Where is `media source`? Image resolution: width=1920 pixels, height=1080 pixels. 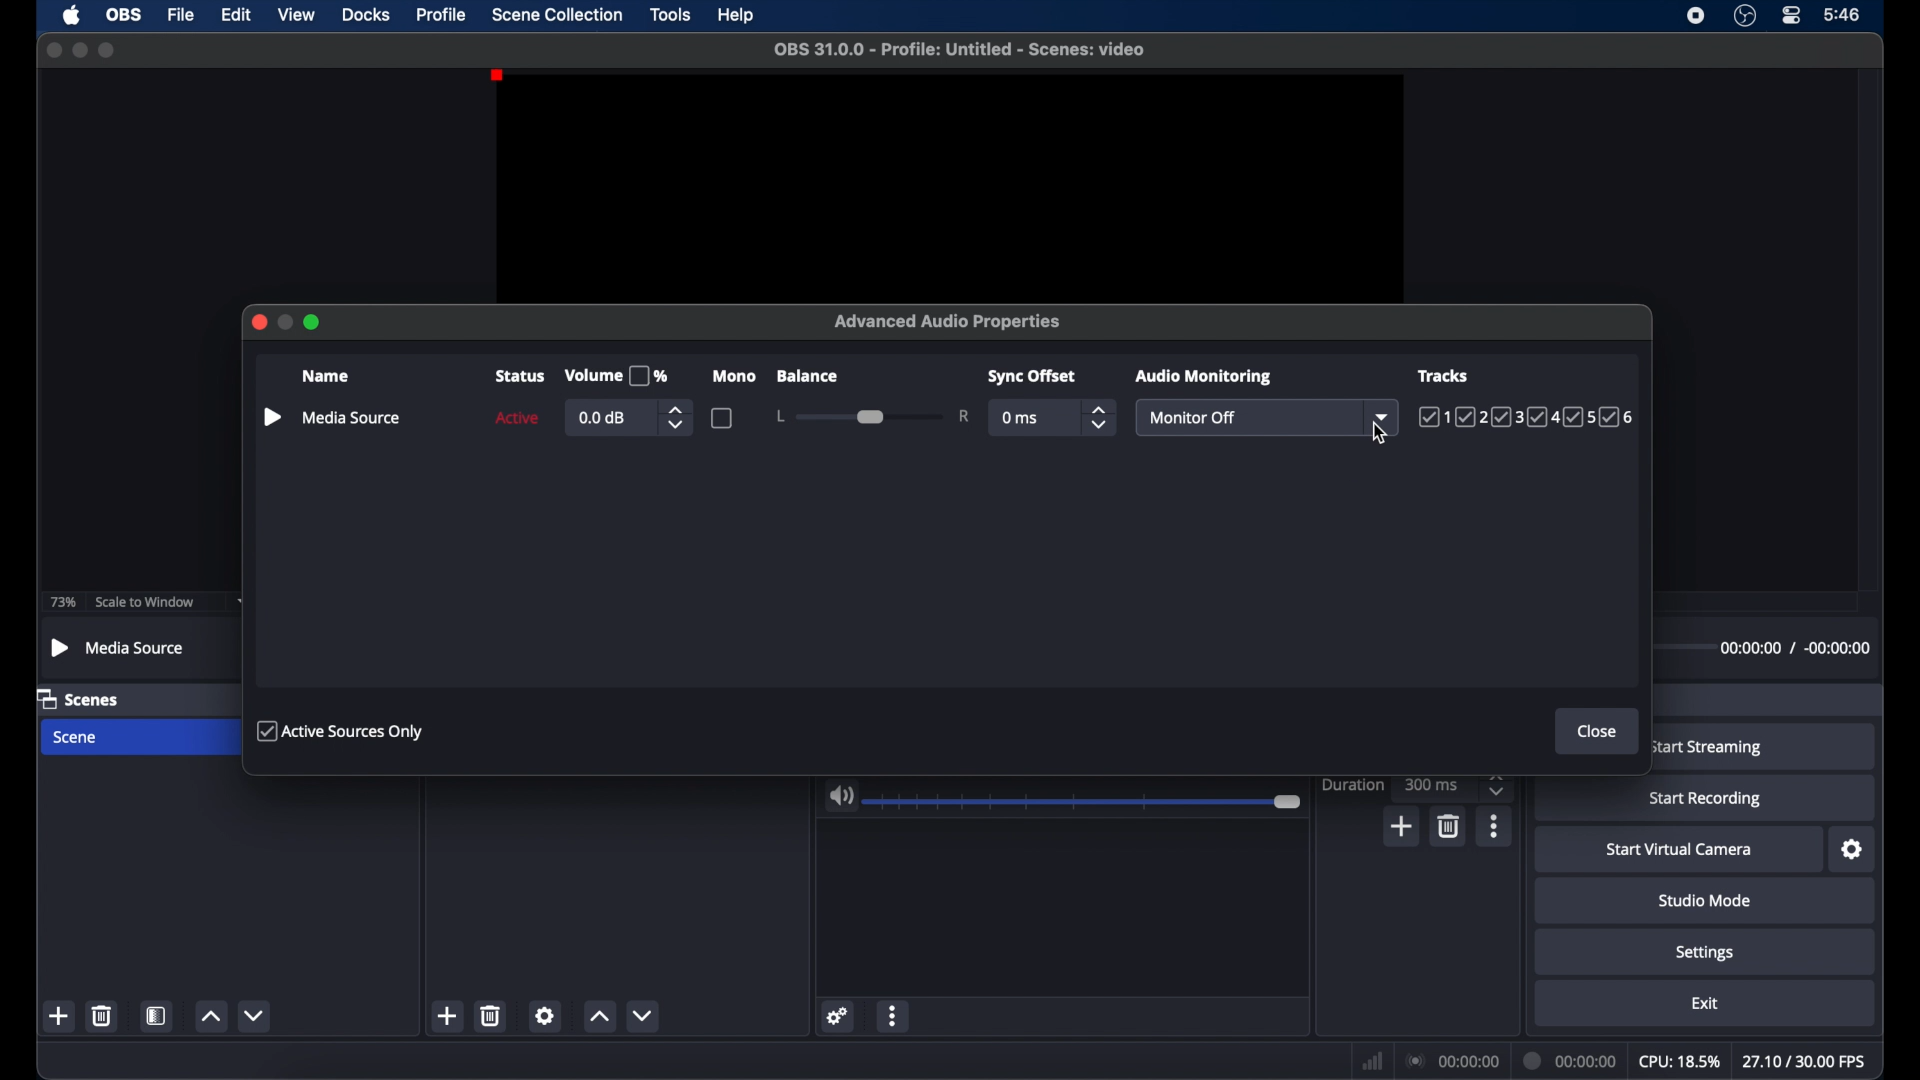
media source is located at coordinates (353, 417).